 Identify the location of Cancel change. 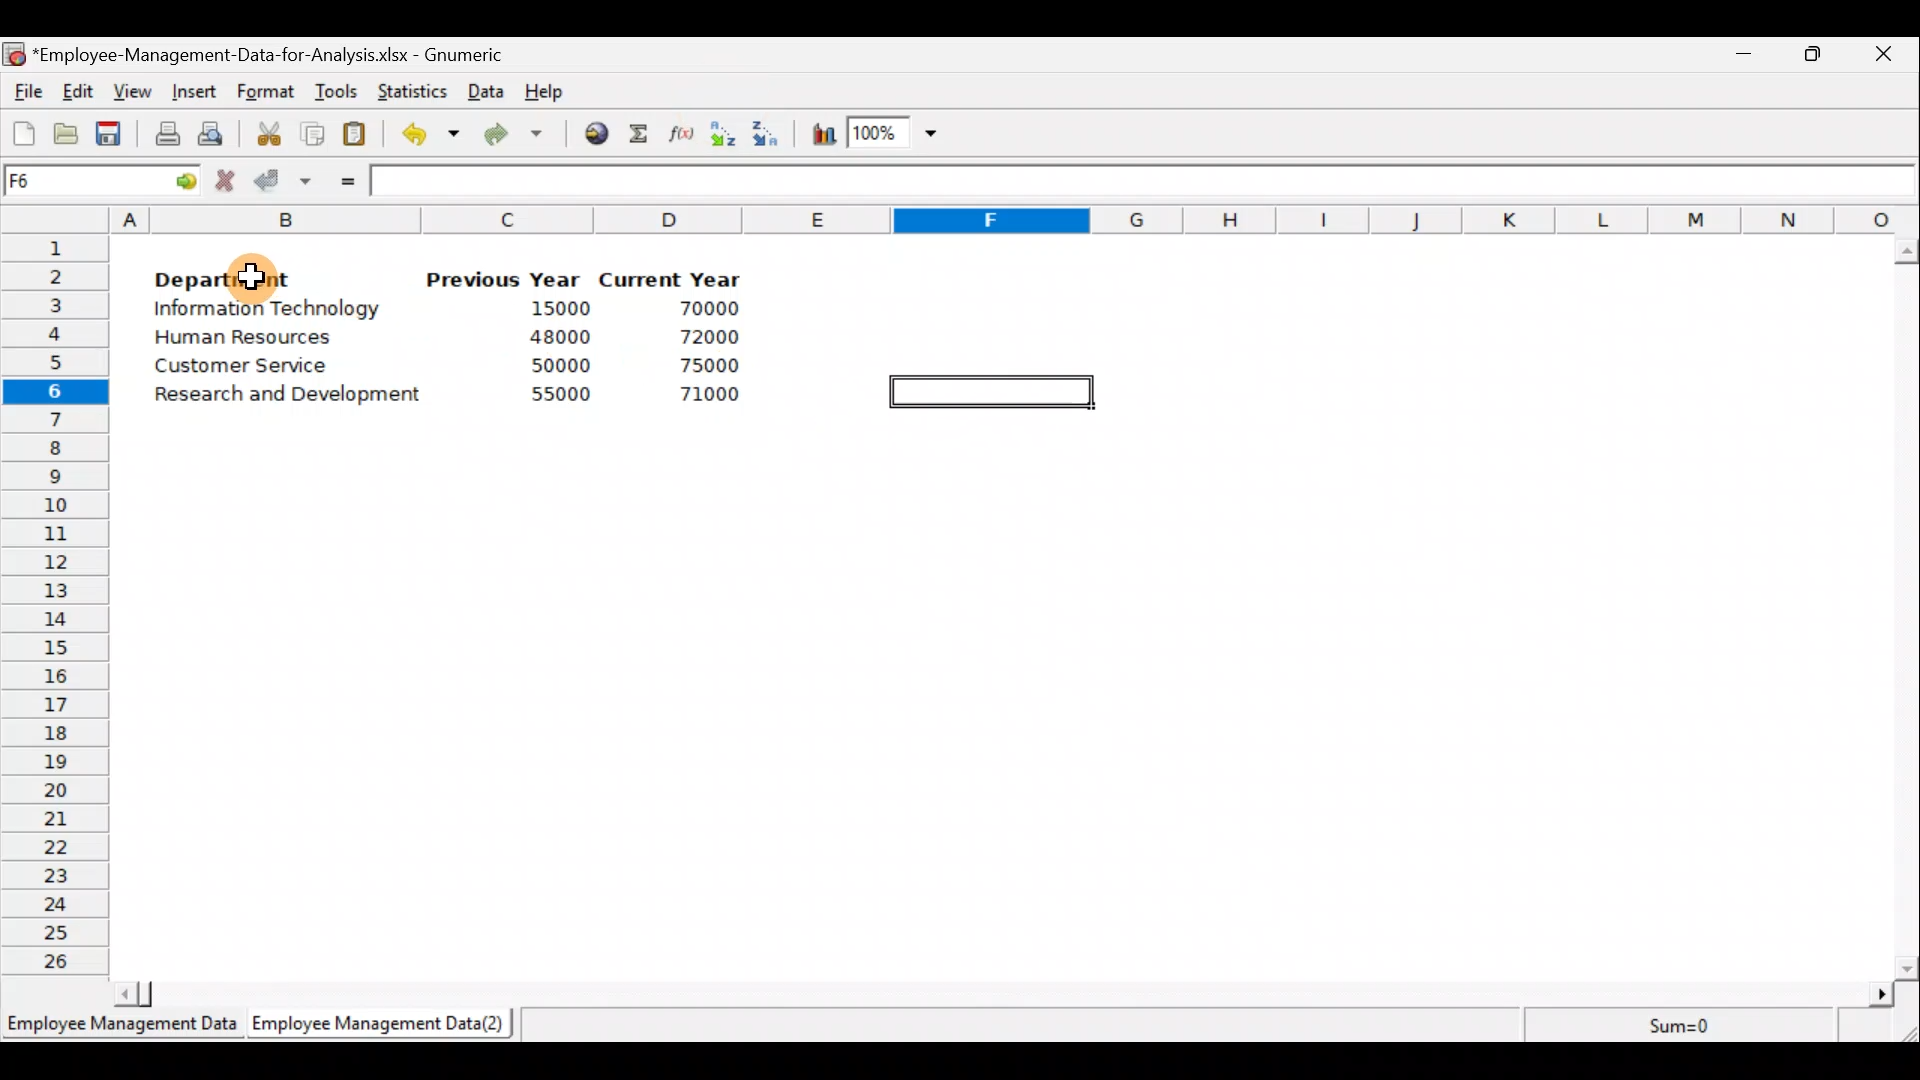
(228, 180).